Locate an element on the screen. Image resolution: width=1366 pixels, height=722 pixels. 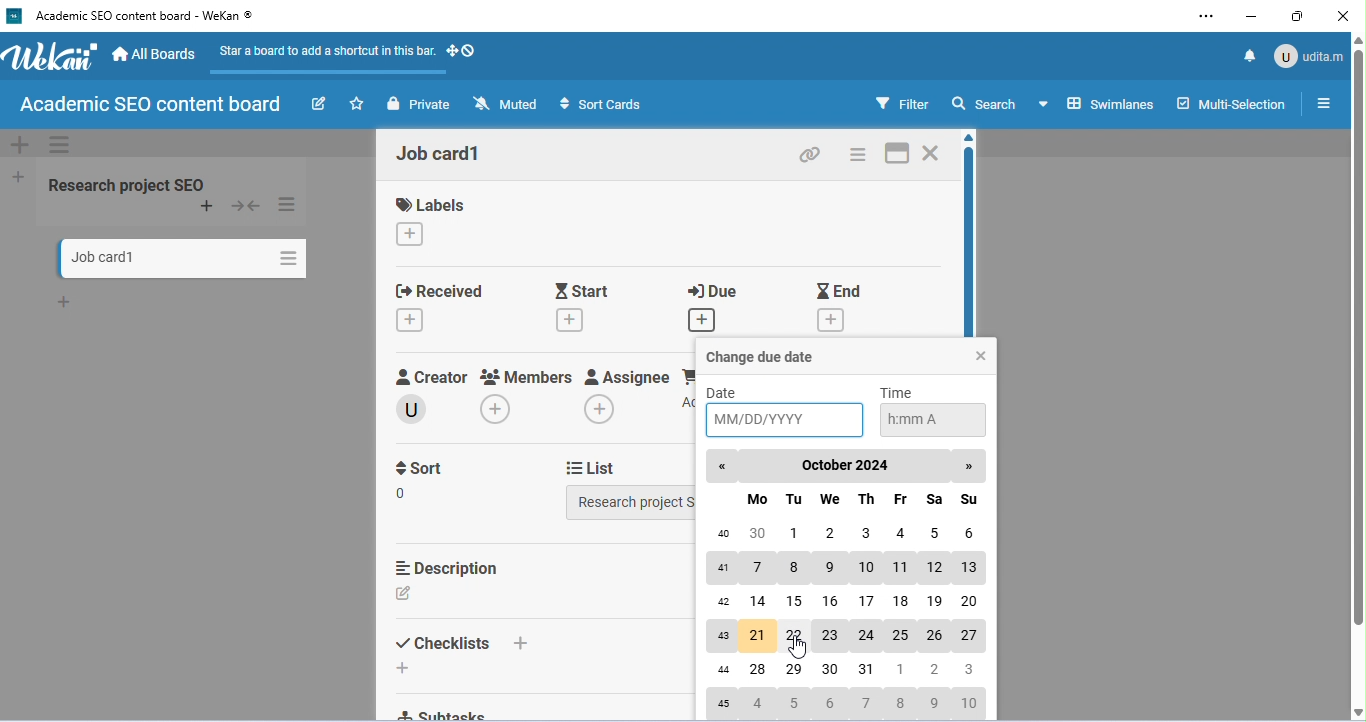
current window: ‘Academic SEO content board - WeKan is located at coordinates (143, 16).